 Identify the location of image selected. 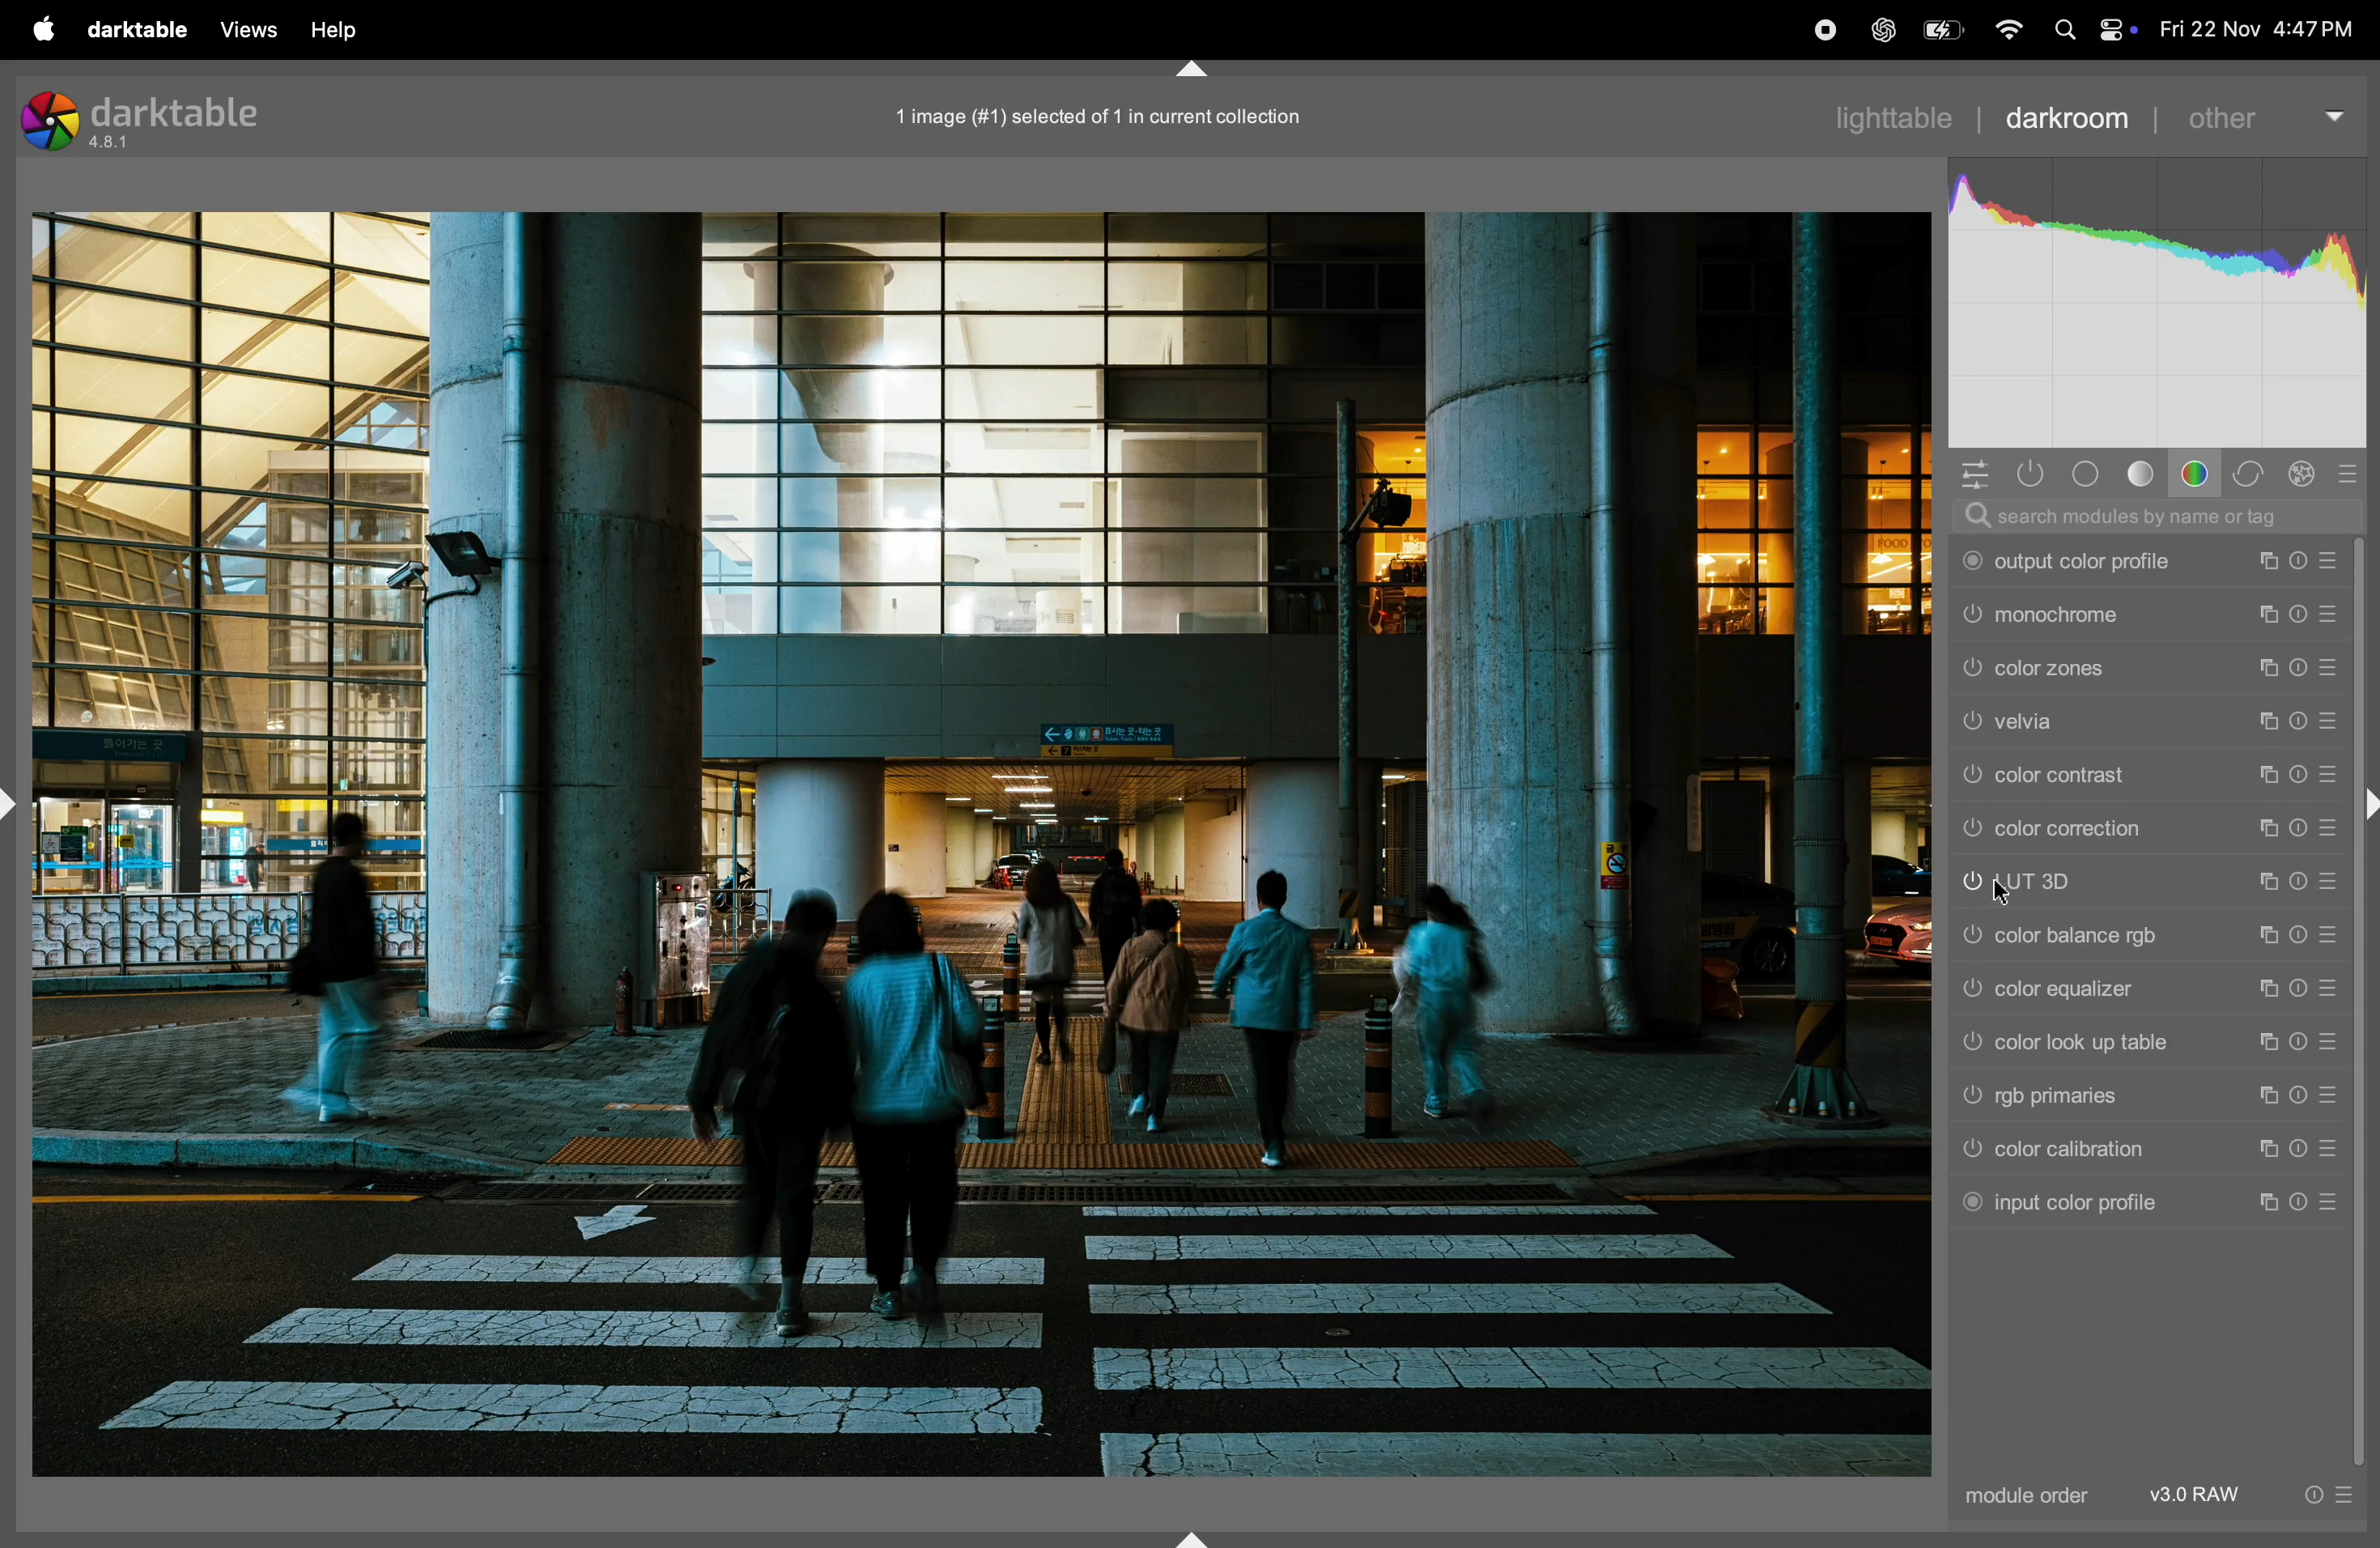
(1124, 113).